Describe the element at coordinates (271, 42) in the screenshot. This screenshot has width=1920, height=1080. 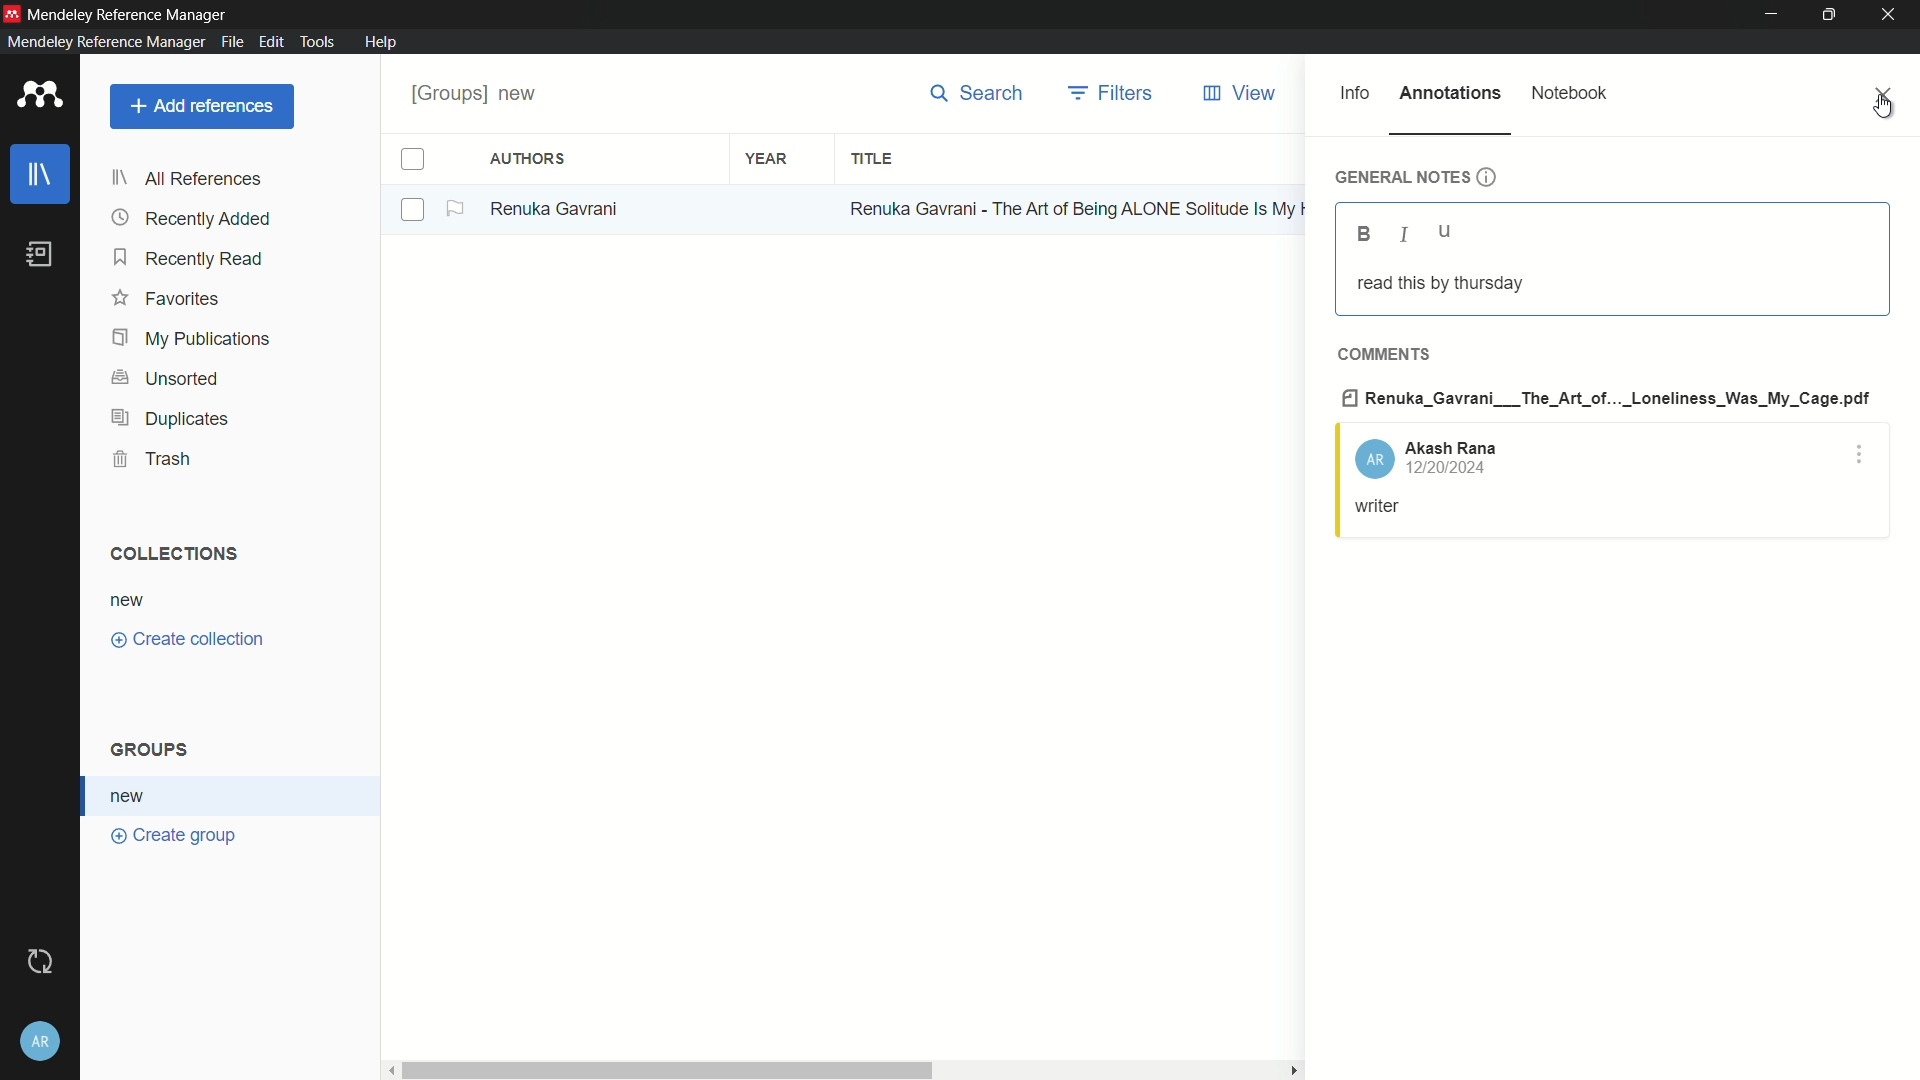
I see `edit menu` at that location.